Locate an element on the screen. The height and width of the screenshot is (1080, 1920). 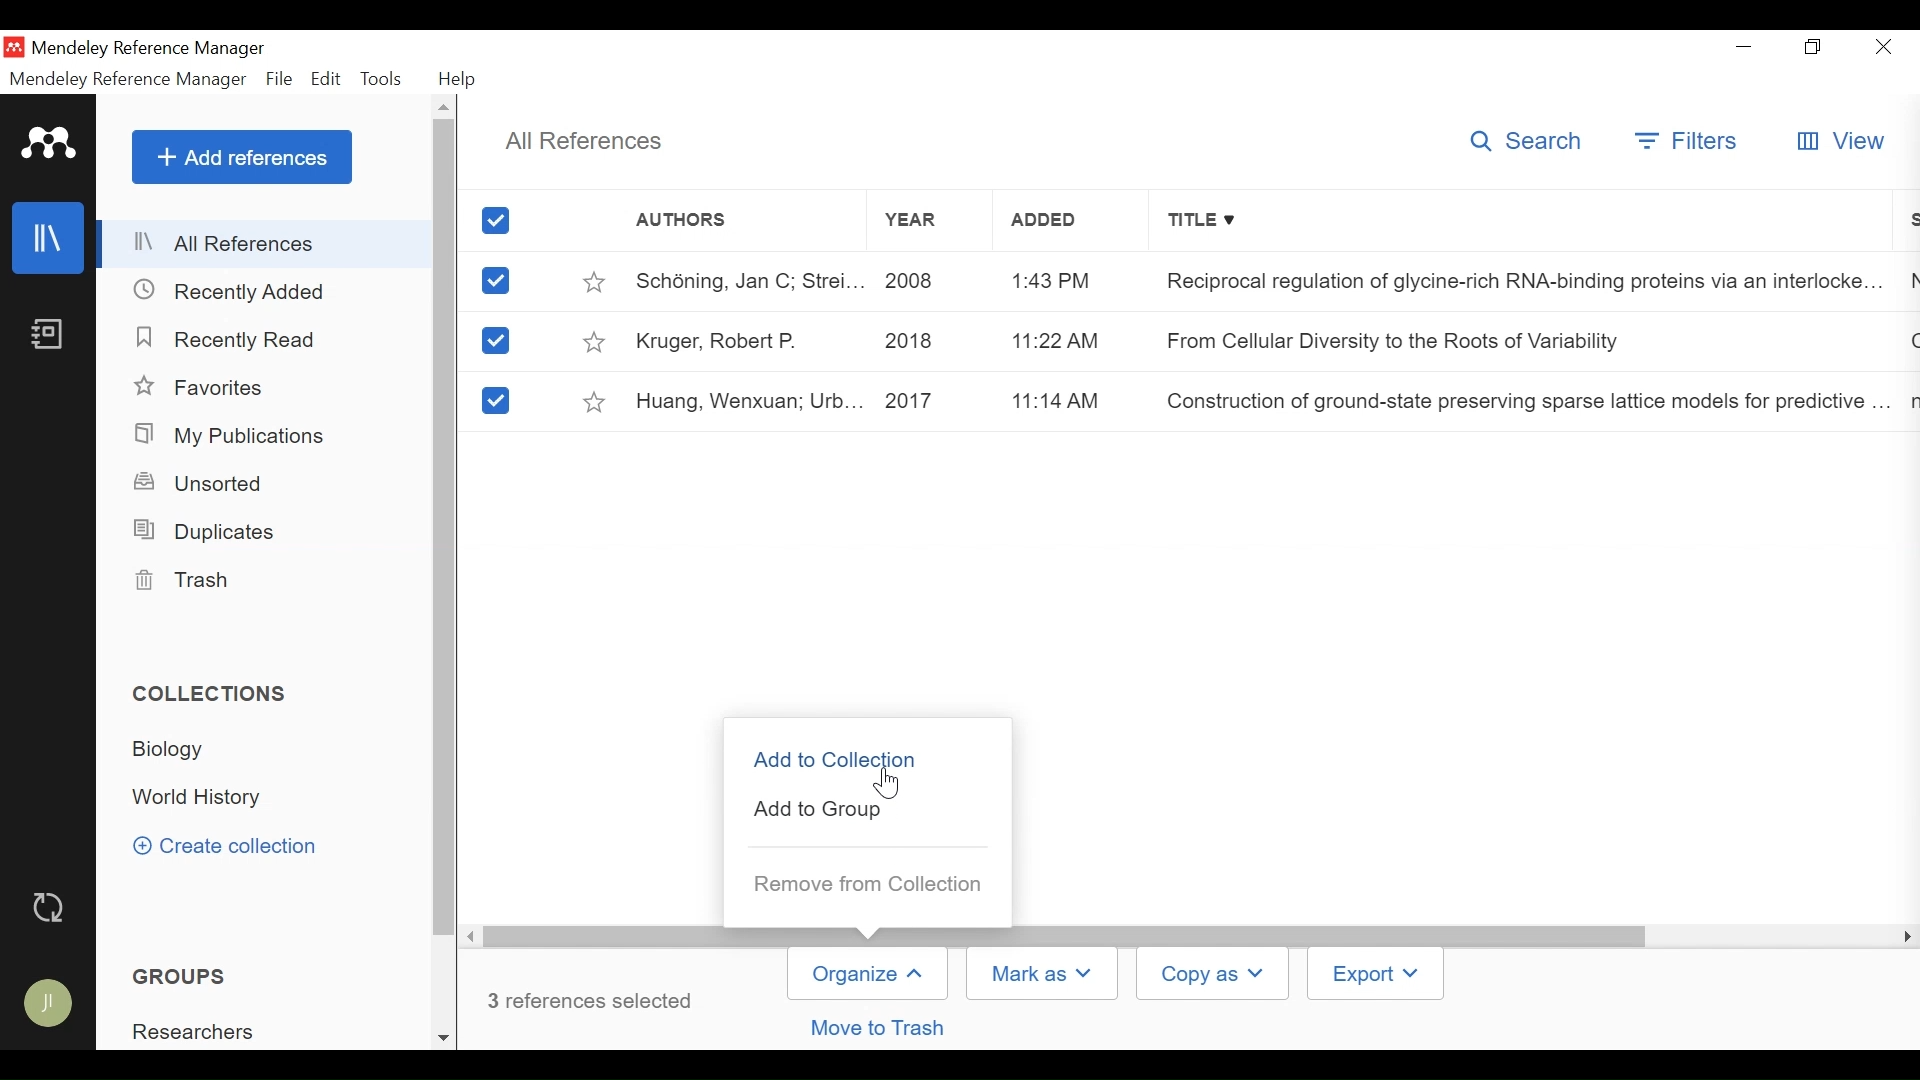
Trash is located at coordinates (183, 581).